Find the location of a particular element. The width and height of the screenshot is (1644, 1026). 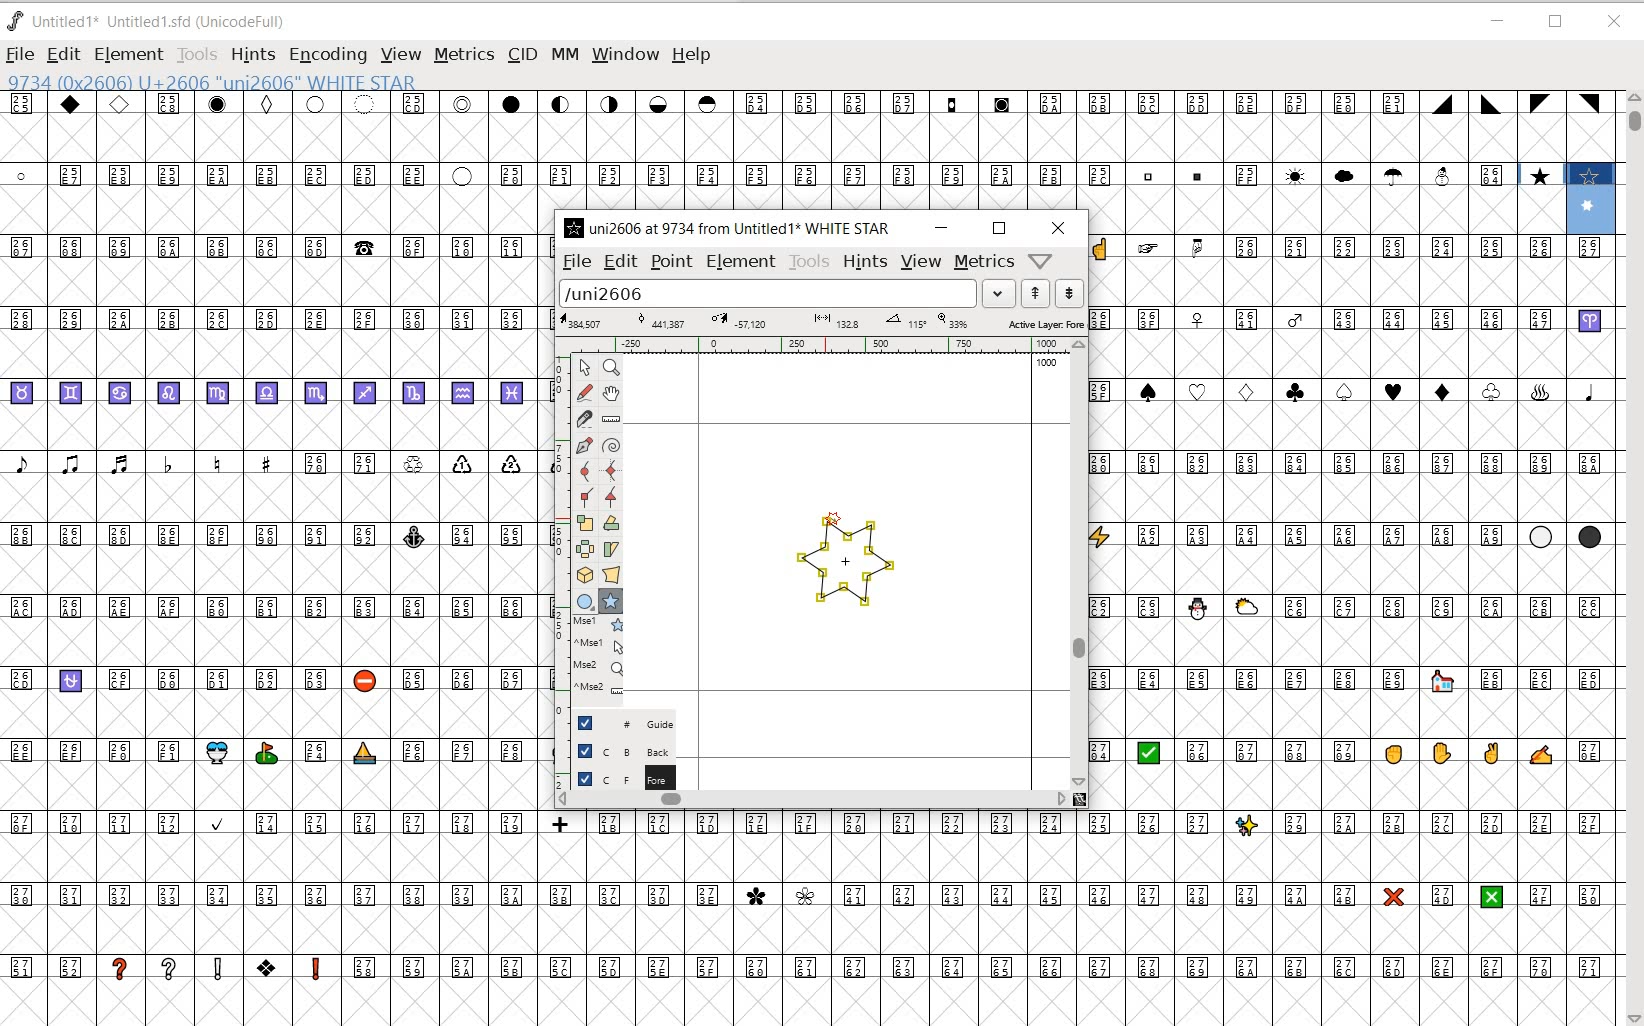

CLOSE is located at coordinates (1614, 22).